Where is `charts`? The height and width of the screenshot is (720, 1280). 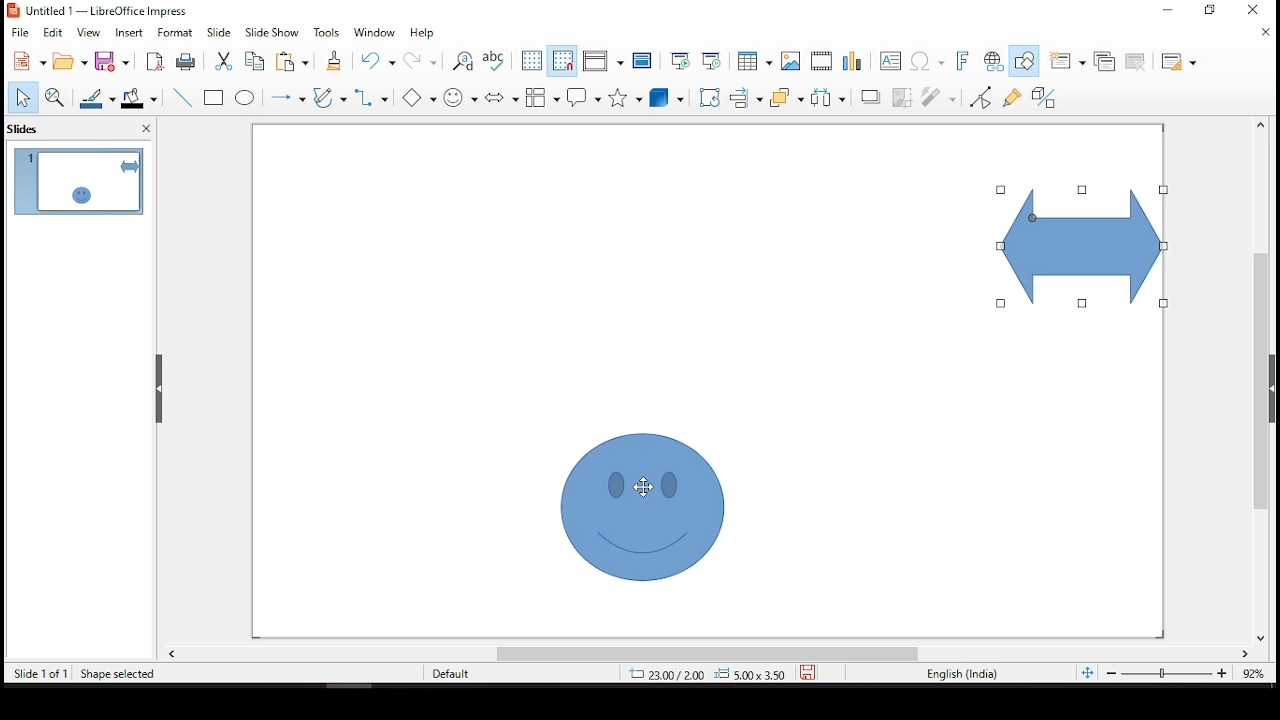 charts is located at coordinates (855, 62).